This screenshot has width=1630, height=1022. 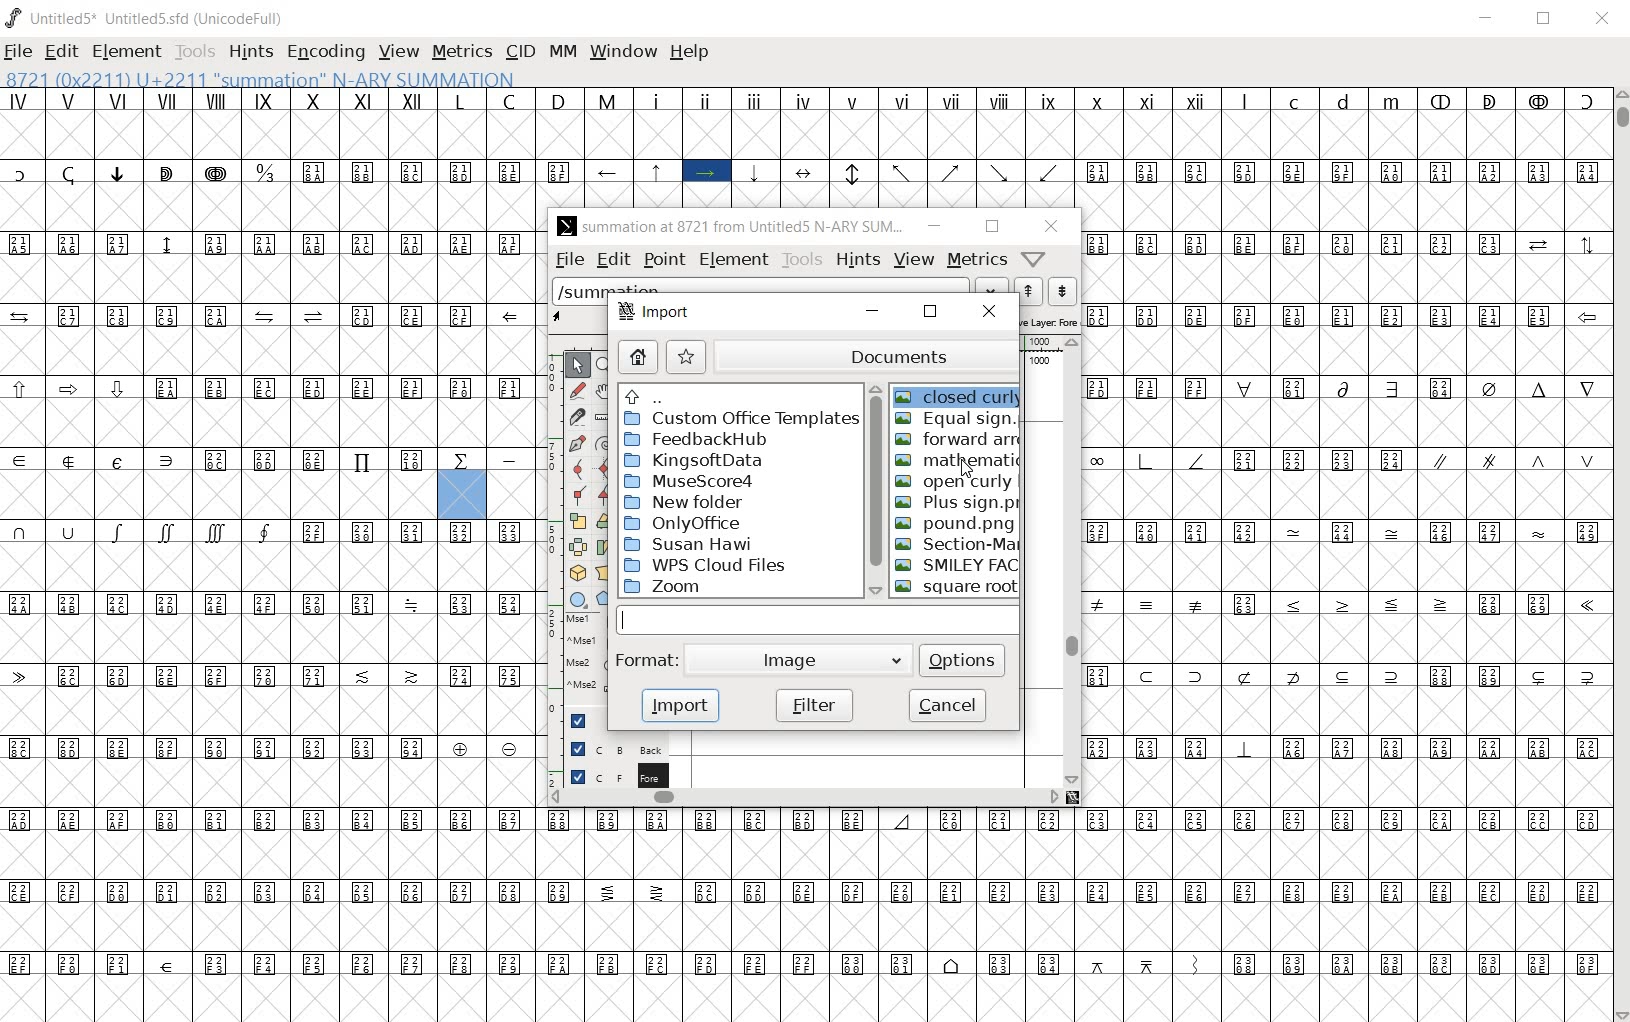 I want to click on Help/Window, so click(x=1037, y=258).